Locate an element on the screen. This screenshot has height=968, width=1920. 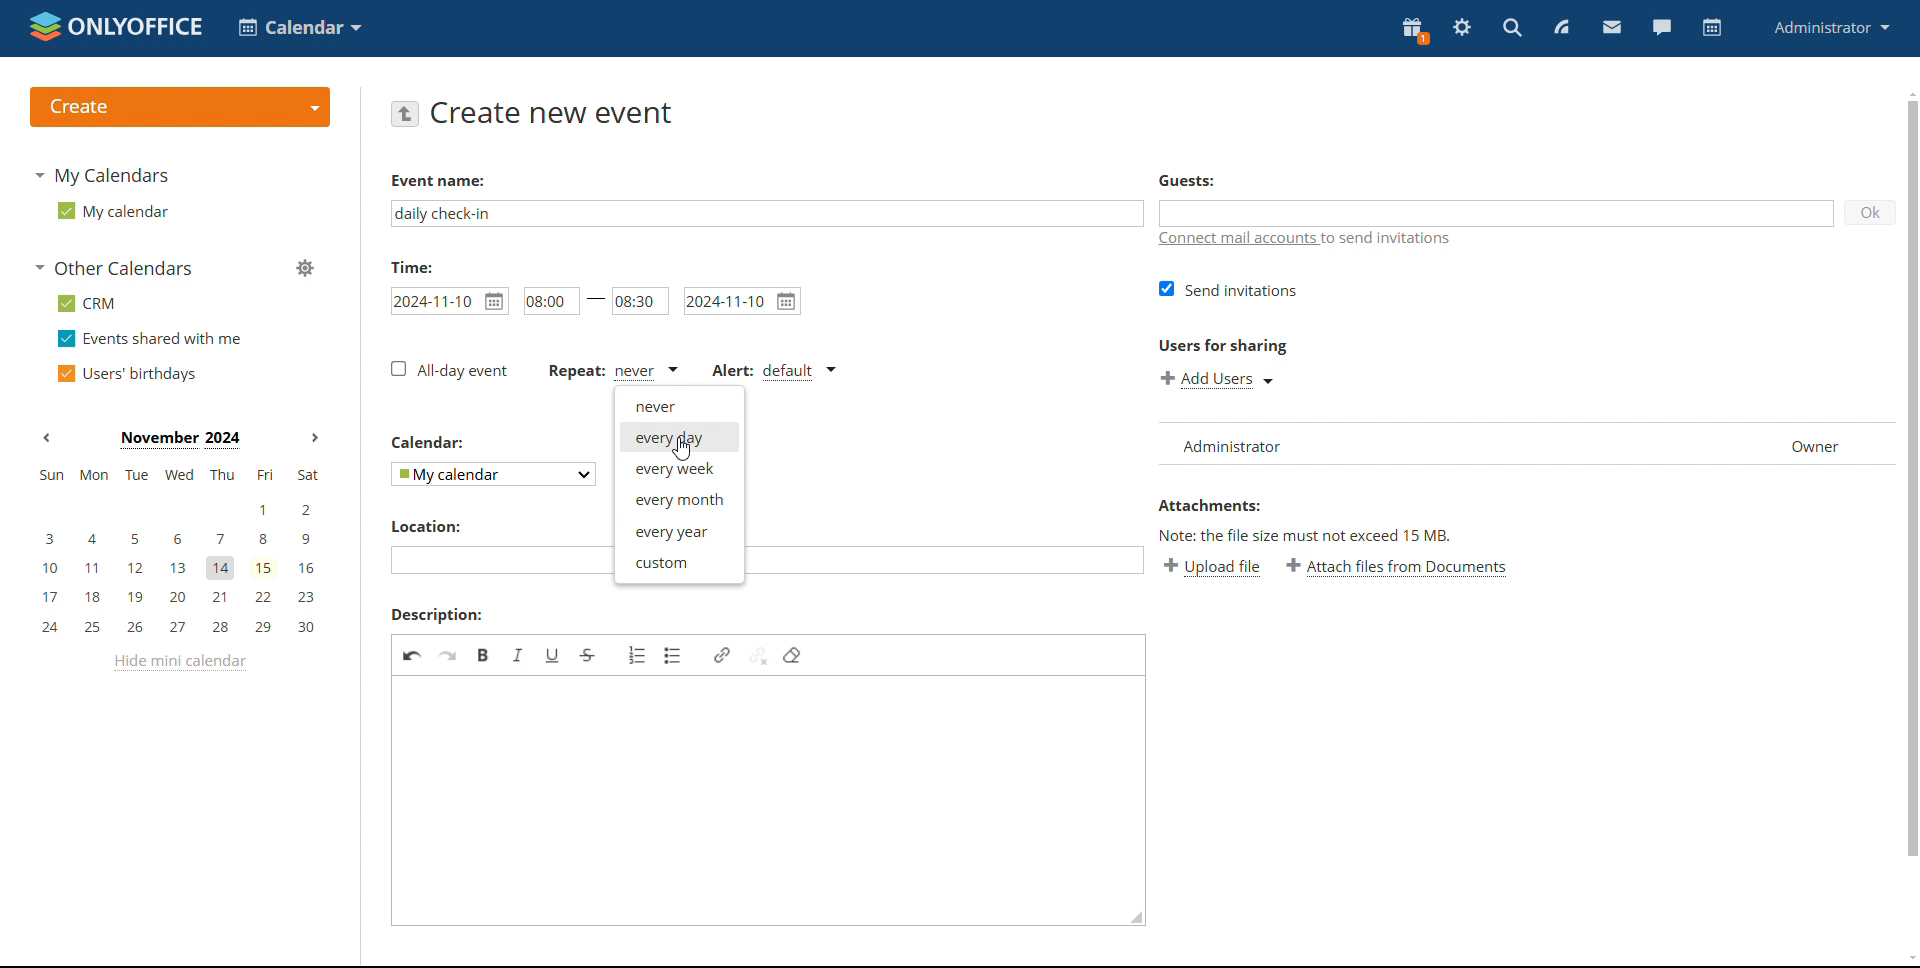
list of users is located at coordinates (1240, 442).